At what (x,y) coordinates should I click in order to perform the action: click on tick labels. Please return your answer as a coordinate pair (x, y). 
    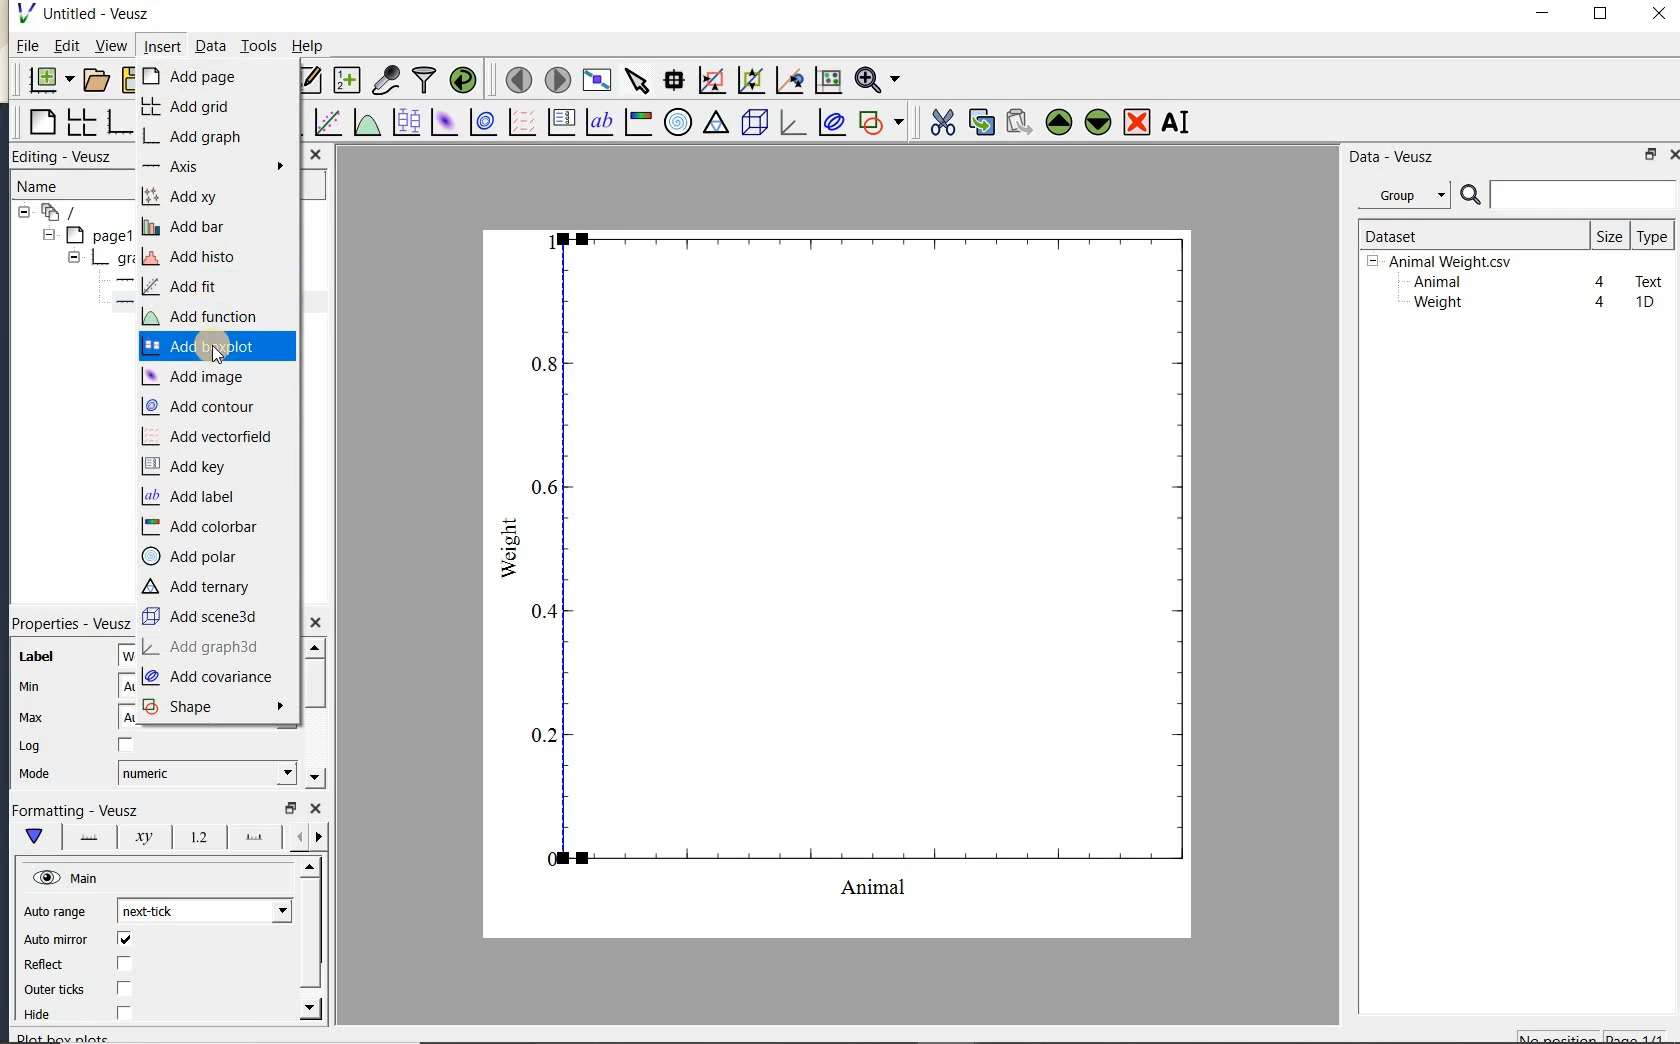
    Looking at the image, I should click on (195, 836).